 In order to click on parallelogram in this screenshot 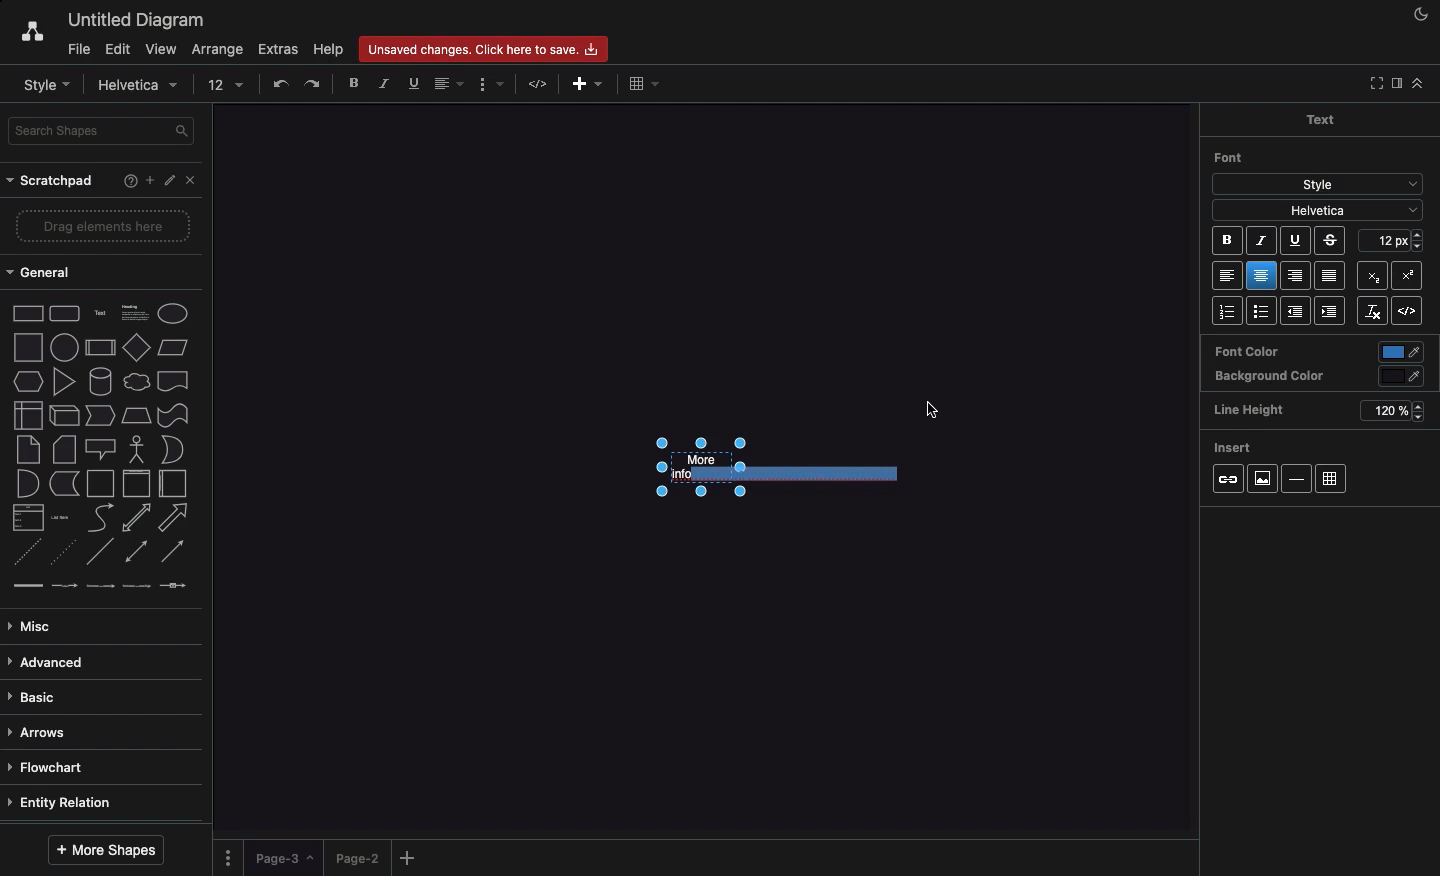, I will do `click(173, 347)`.